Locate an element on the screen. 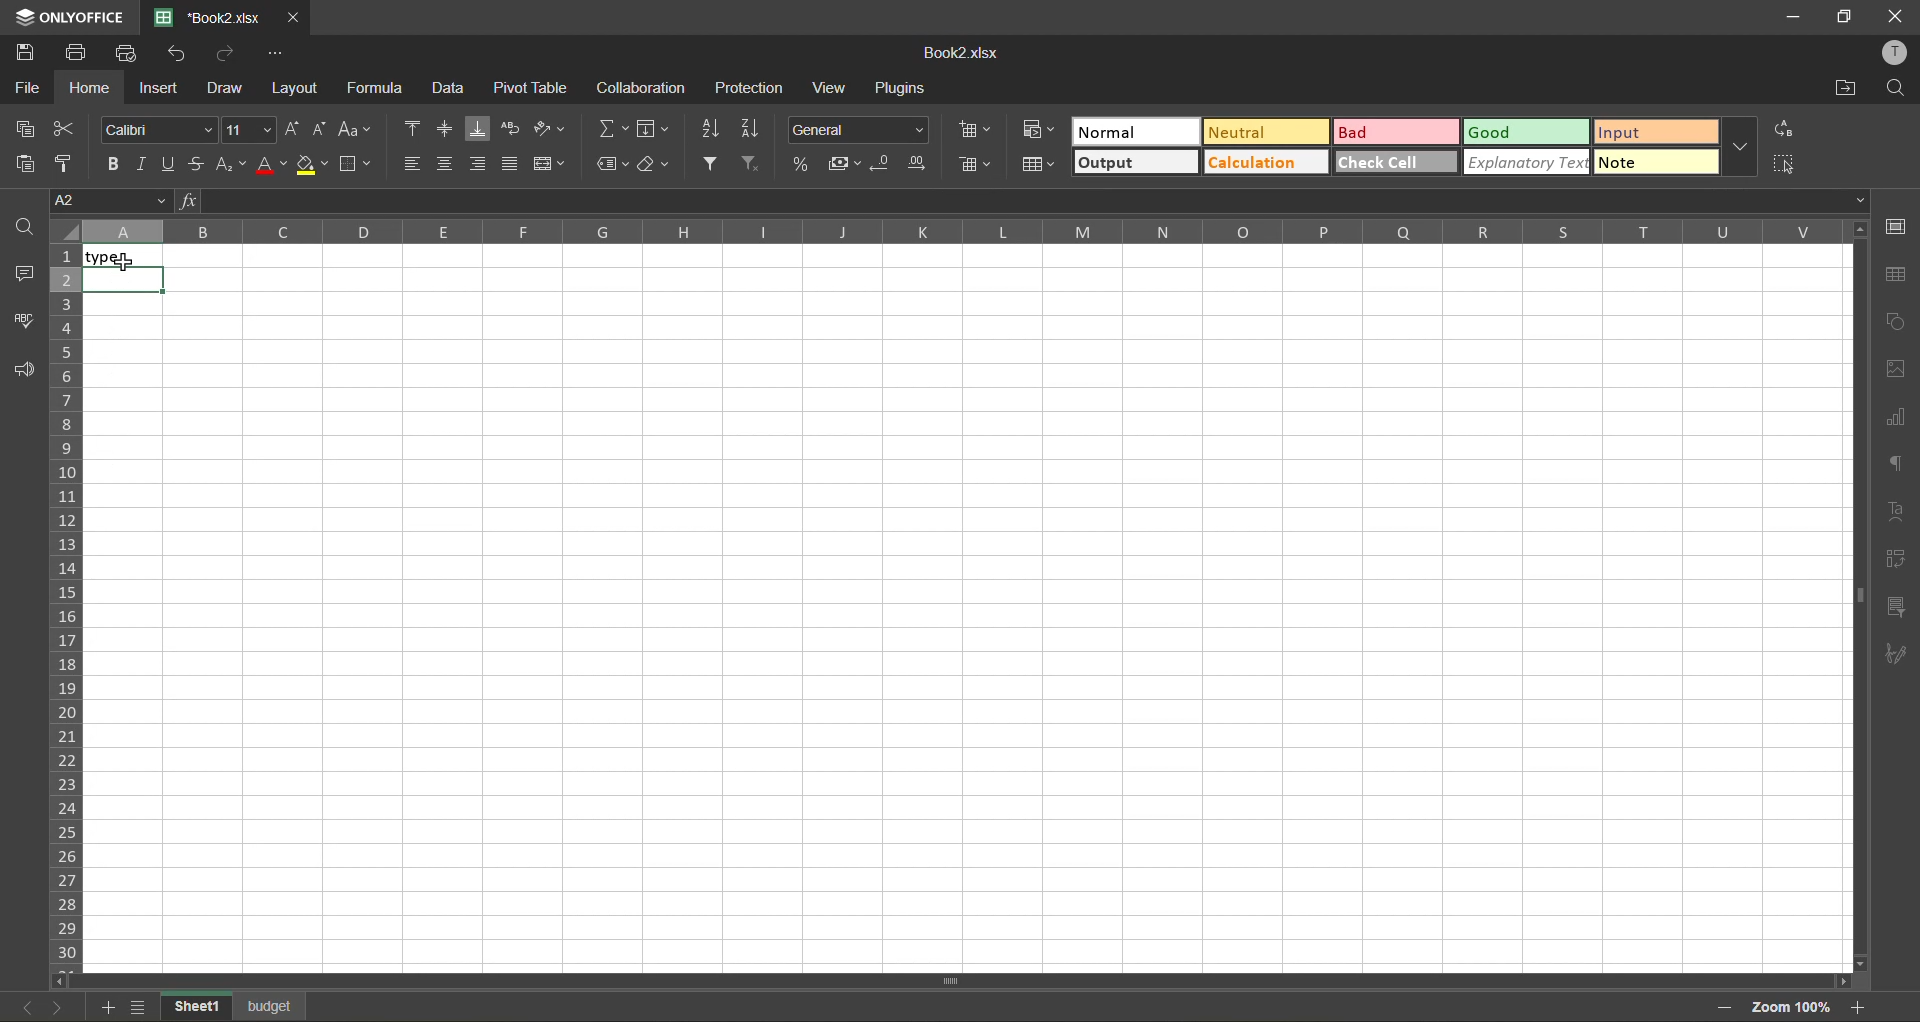 Image resolution: width=1920 pixels, height=1022 pixels. file name is located at coordinates (962, 54).